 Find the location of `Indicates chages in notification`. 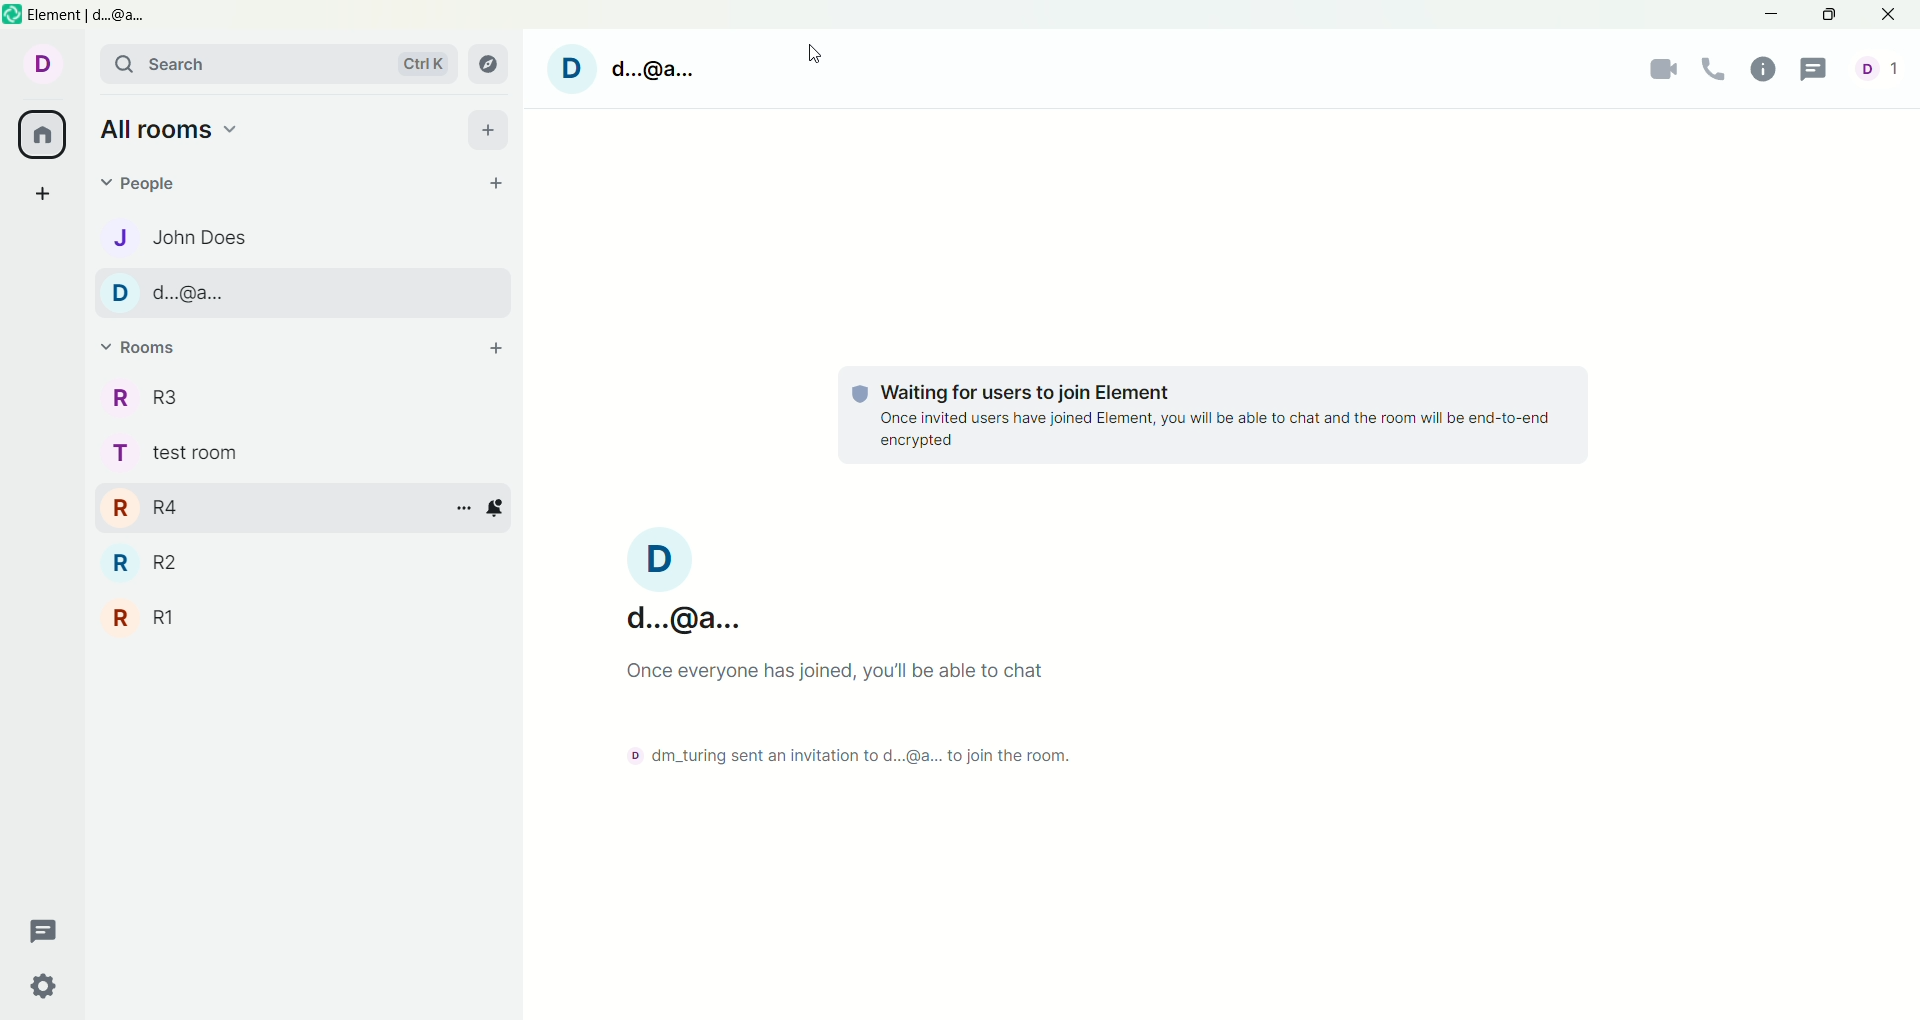

Indicates chages in notification is located at coordinates (495, 512).